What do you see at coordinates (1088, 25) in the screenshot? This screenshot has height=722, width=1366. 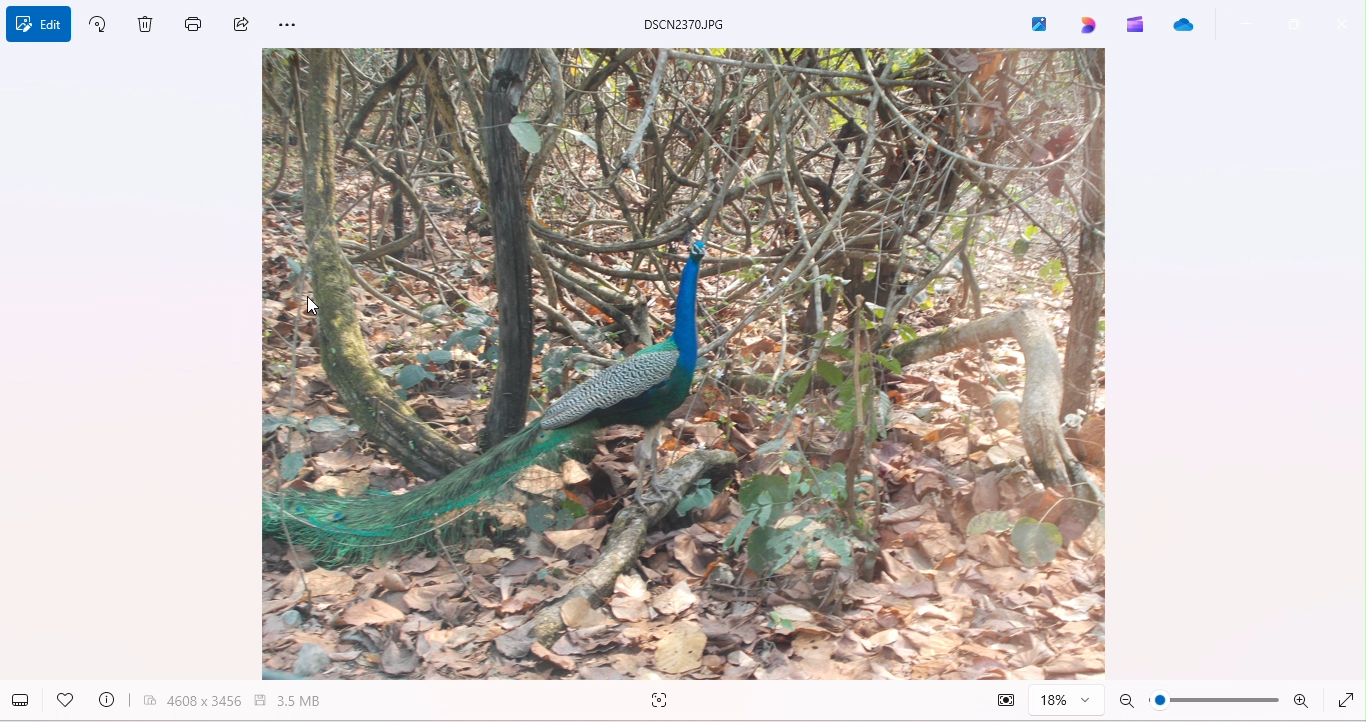 I see `edit with designer` at bounding box center [1088, 25].